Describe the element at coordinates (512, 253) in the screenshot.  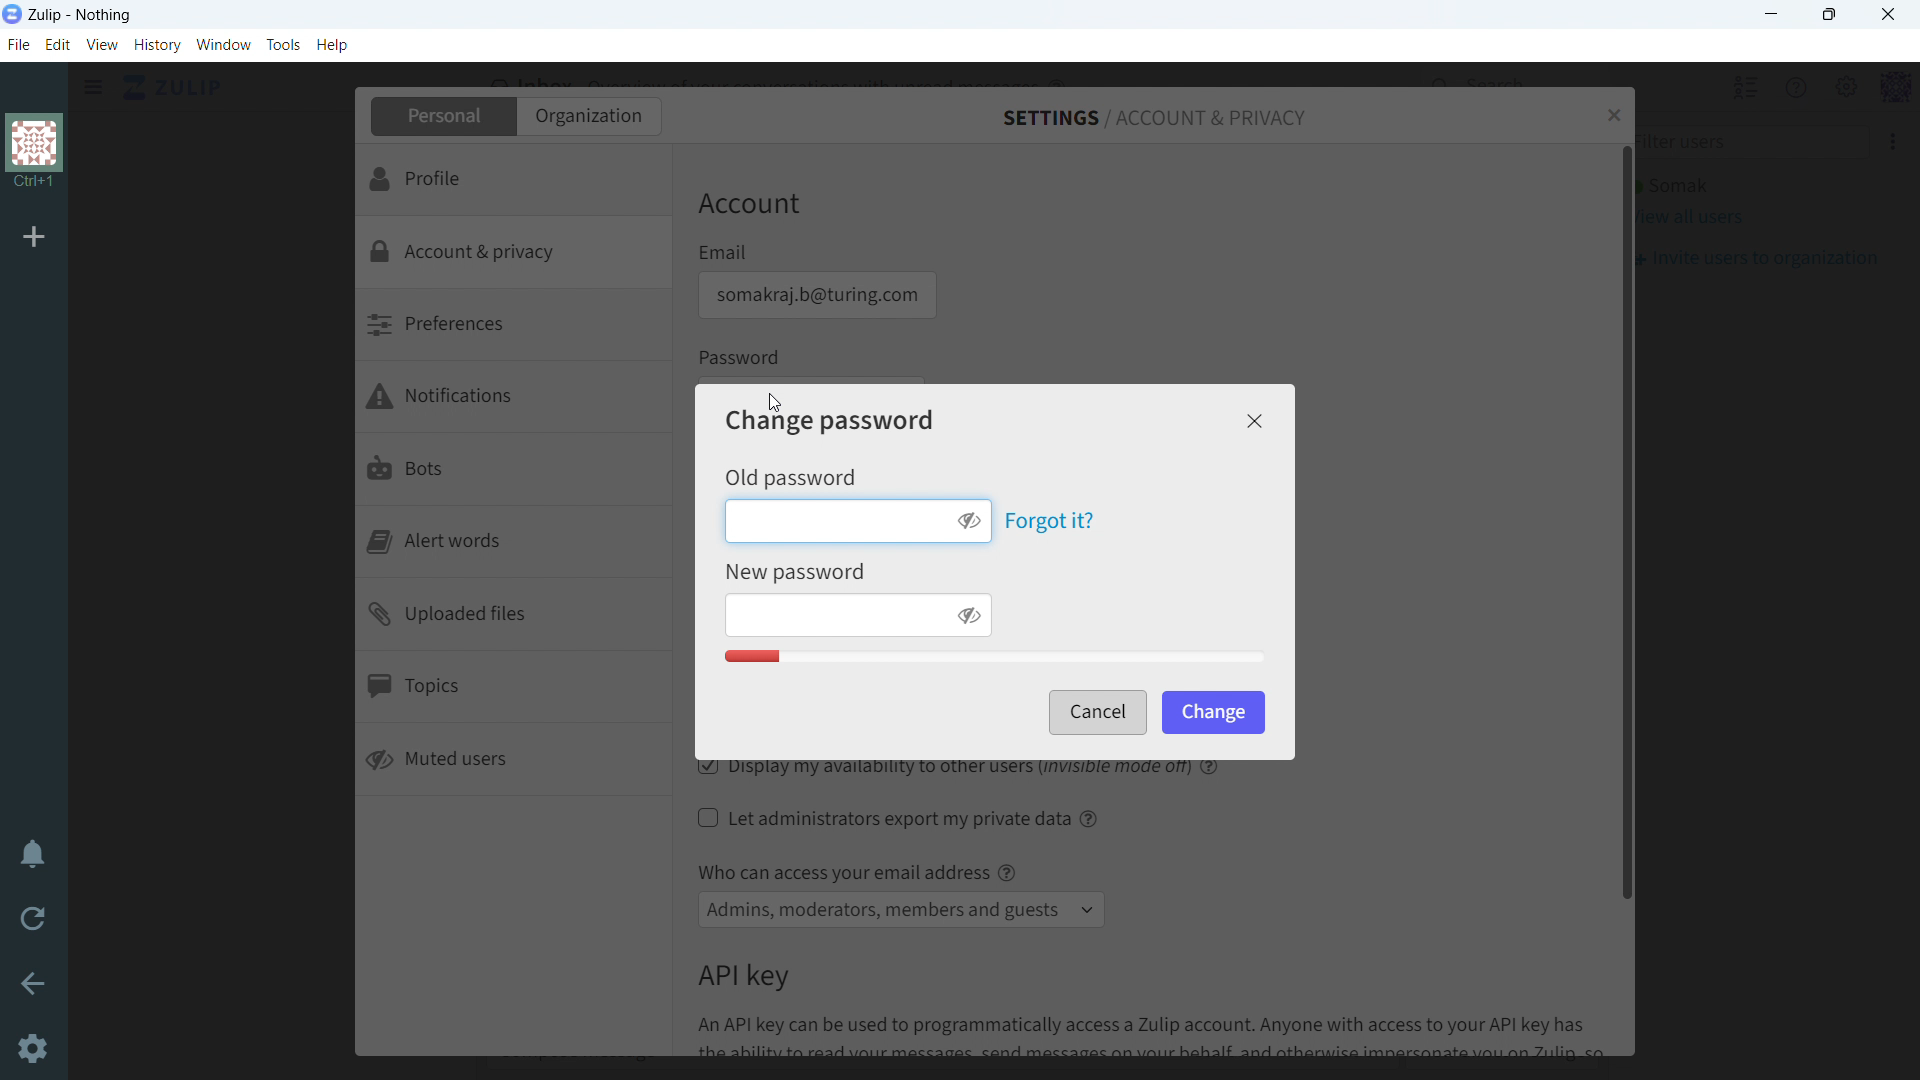
I see `account & privacy selected` at that location.